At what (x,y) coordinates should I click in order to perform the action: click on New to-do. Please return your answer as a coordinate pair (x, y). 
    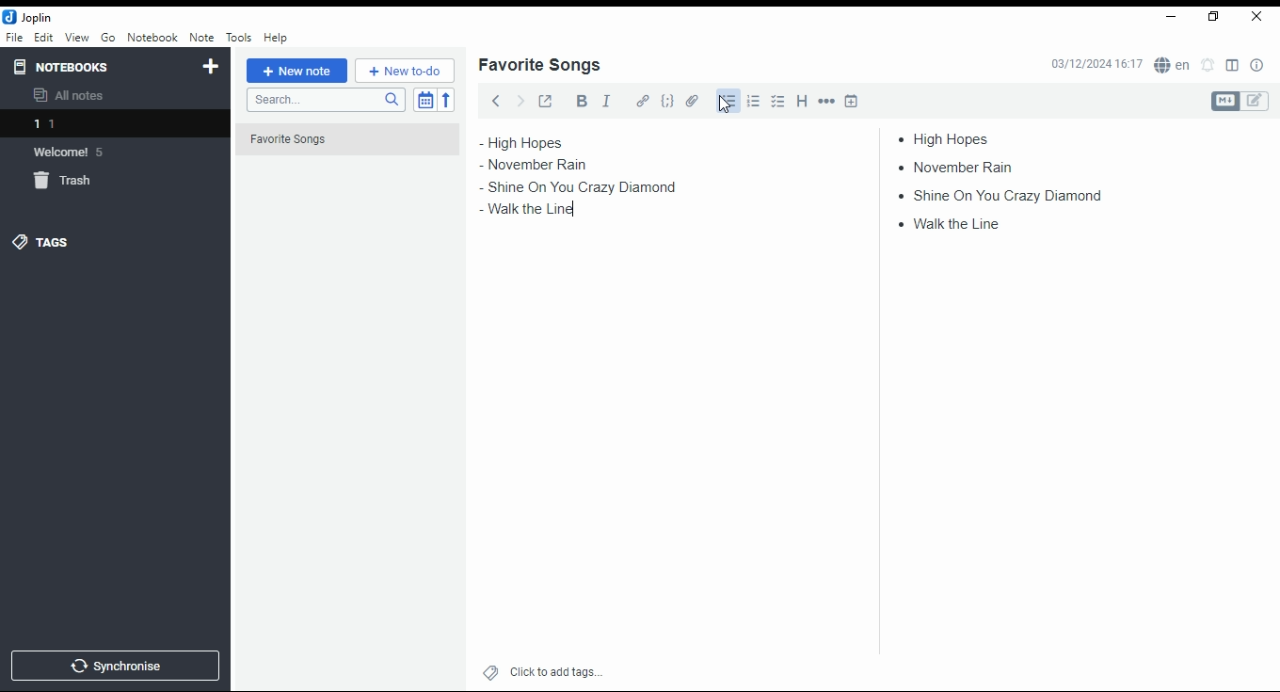
    Looking at the image, I should click on (405, 71).